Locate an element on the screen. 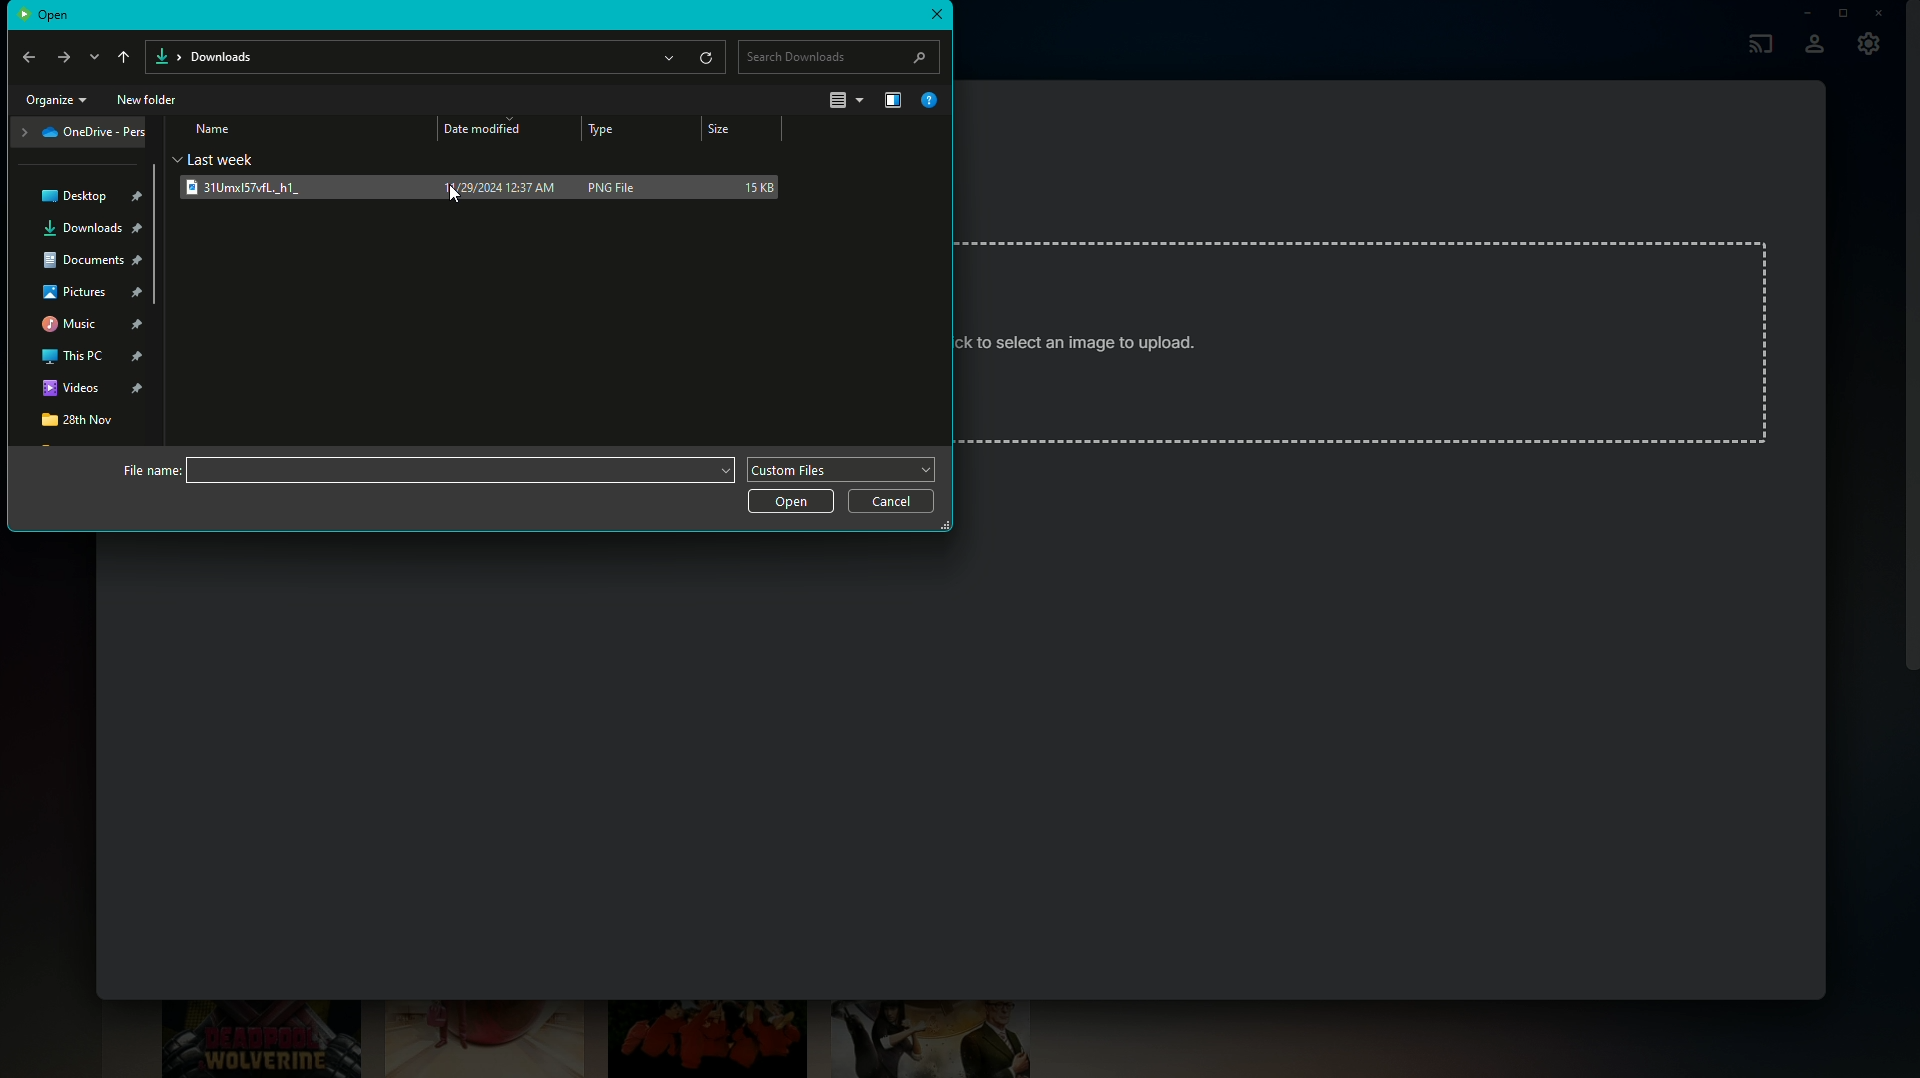  Forward is located at coordinates (65, 58).